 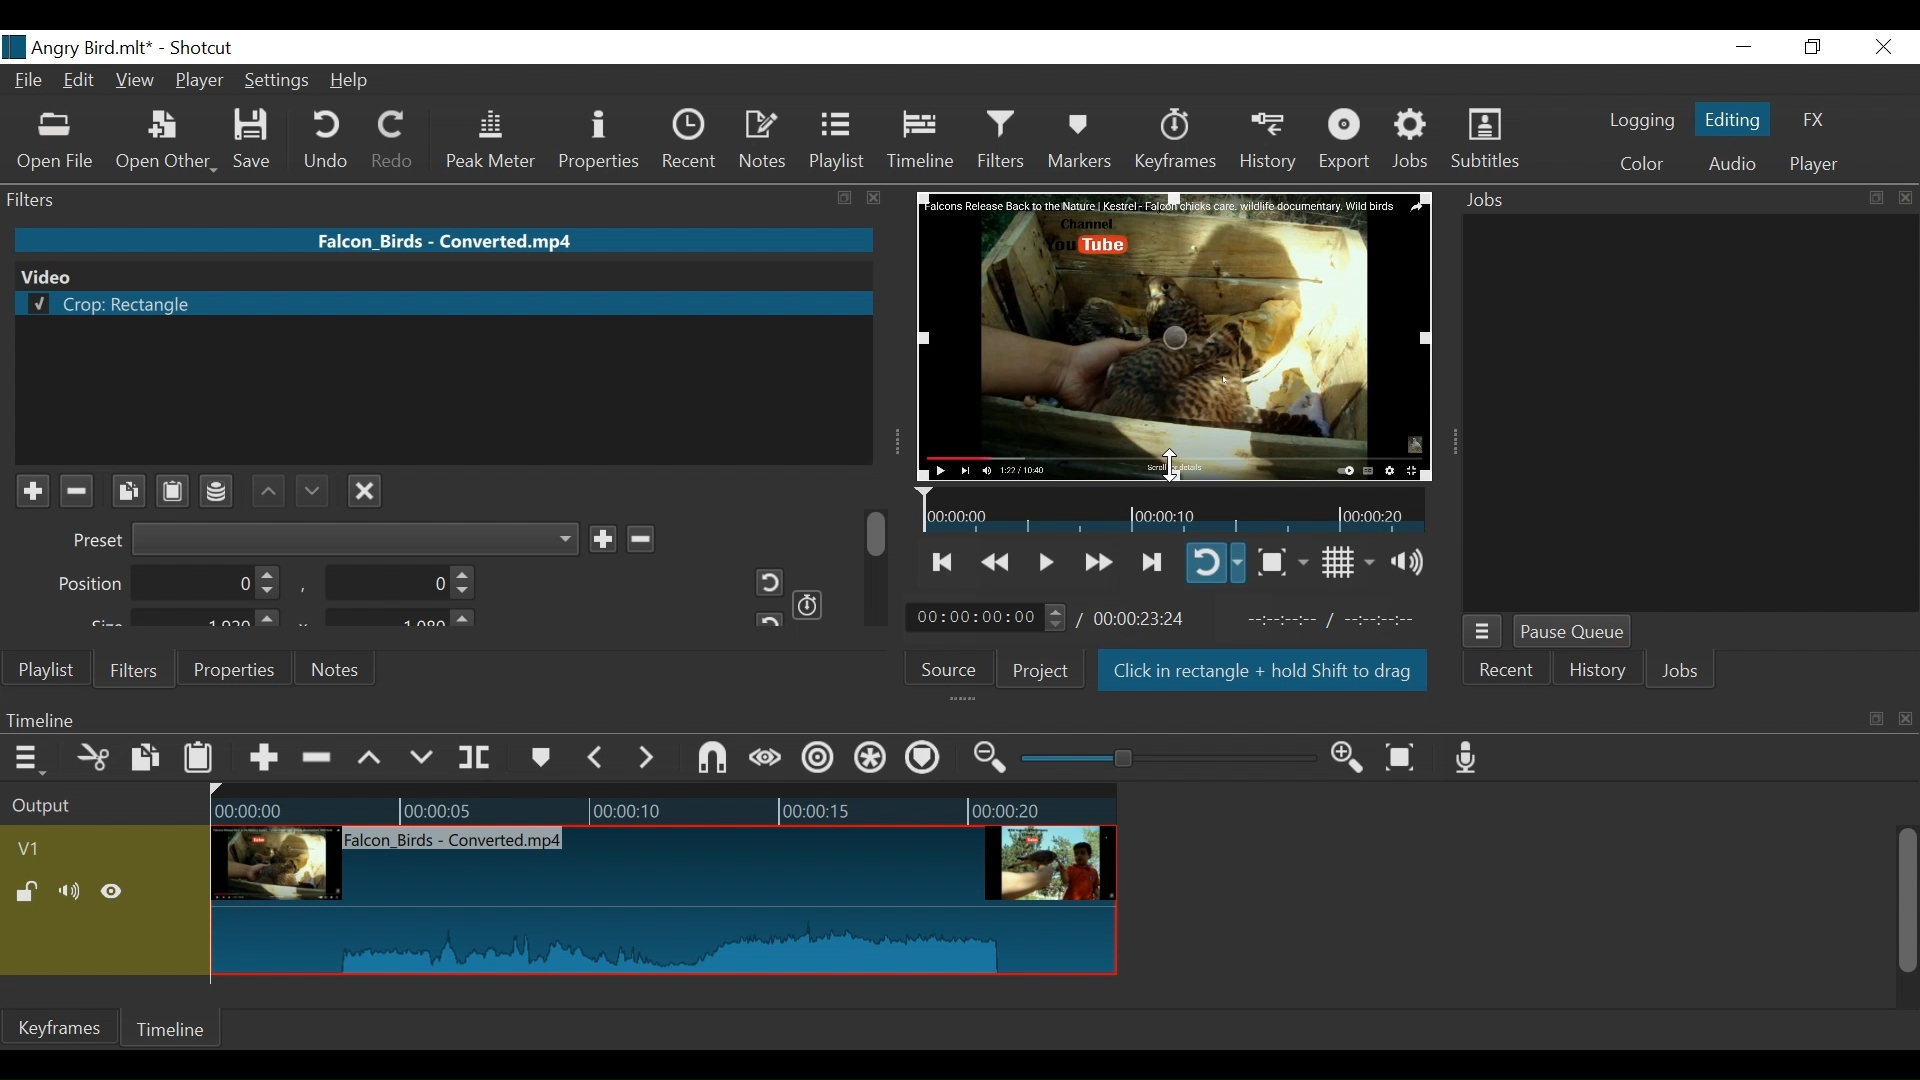 What do you see at coordinates (847, 199) in the screenshot?
I see `copy` at bounding box center [847, 199].